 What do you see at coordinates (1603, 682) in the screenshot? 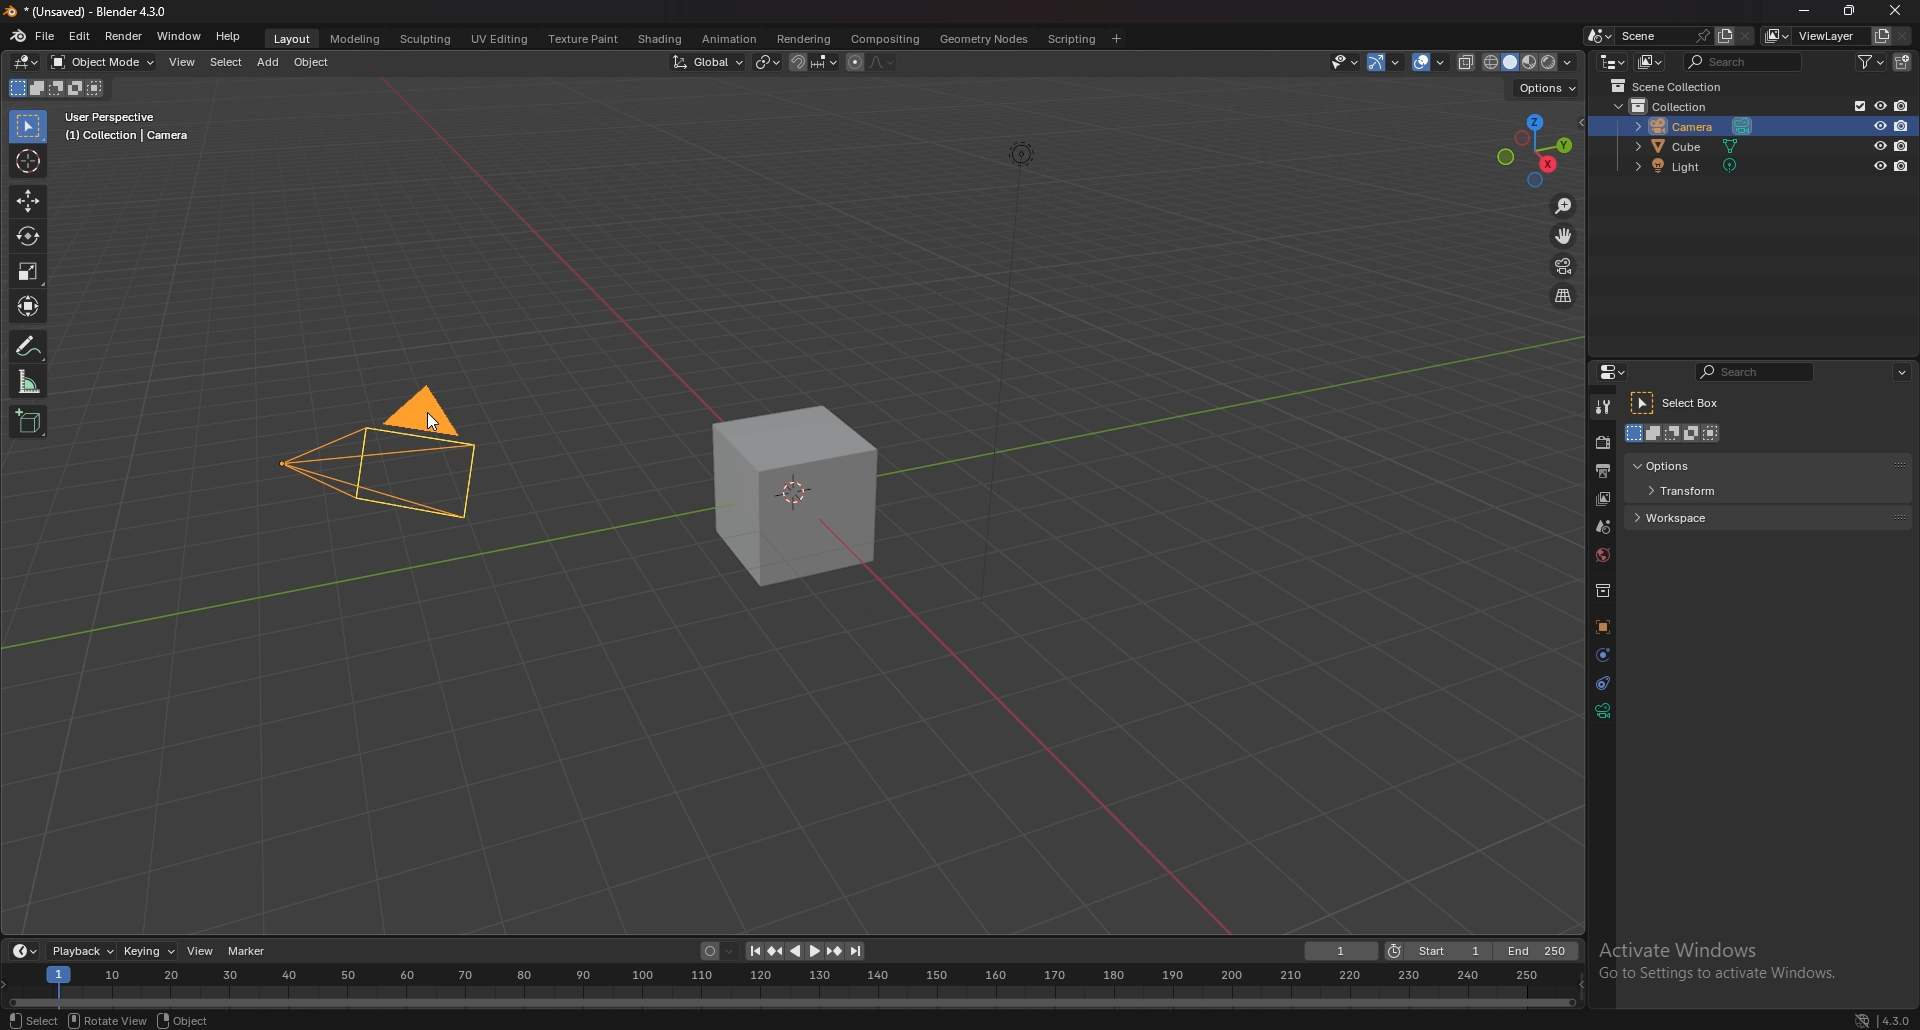
I see `constraints` at bounding box center [1603, 682].